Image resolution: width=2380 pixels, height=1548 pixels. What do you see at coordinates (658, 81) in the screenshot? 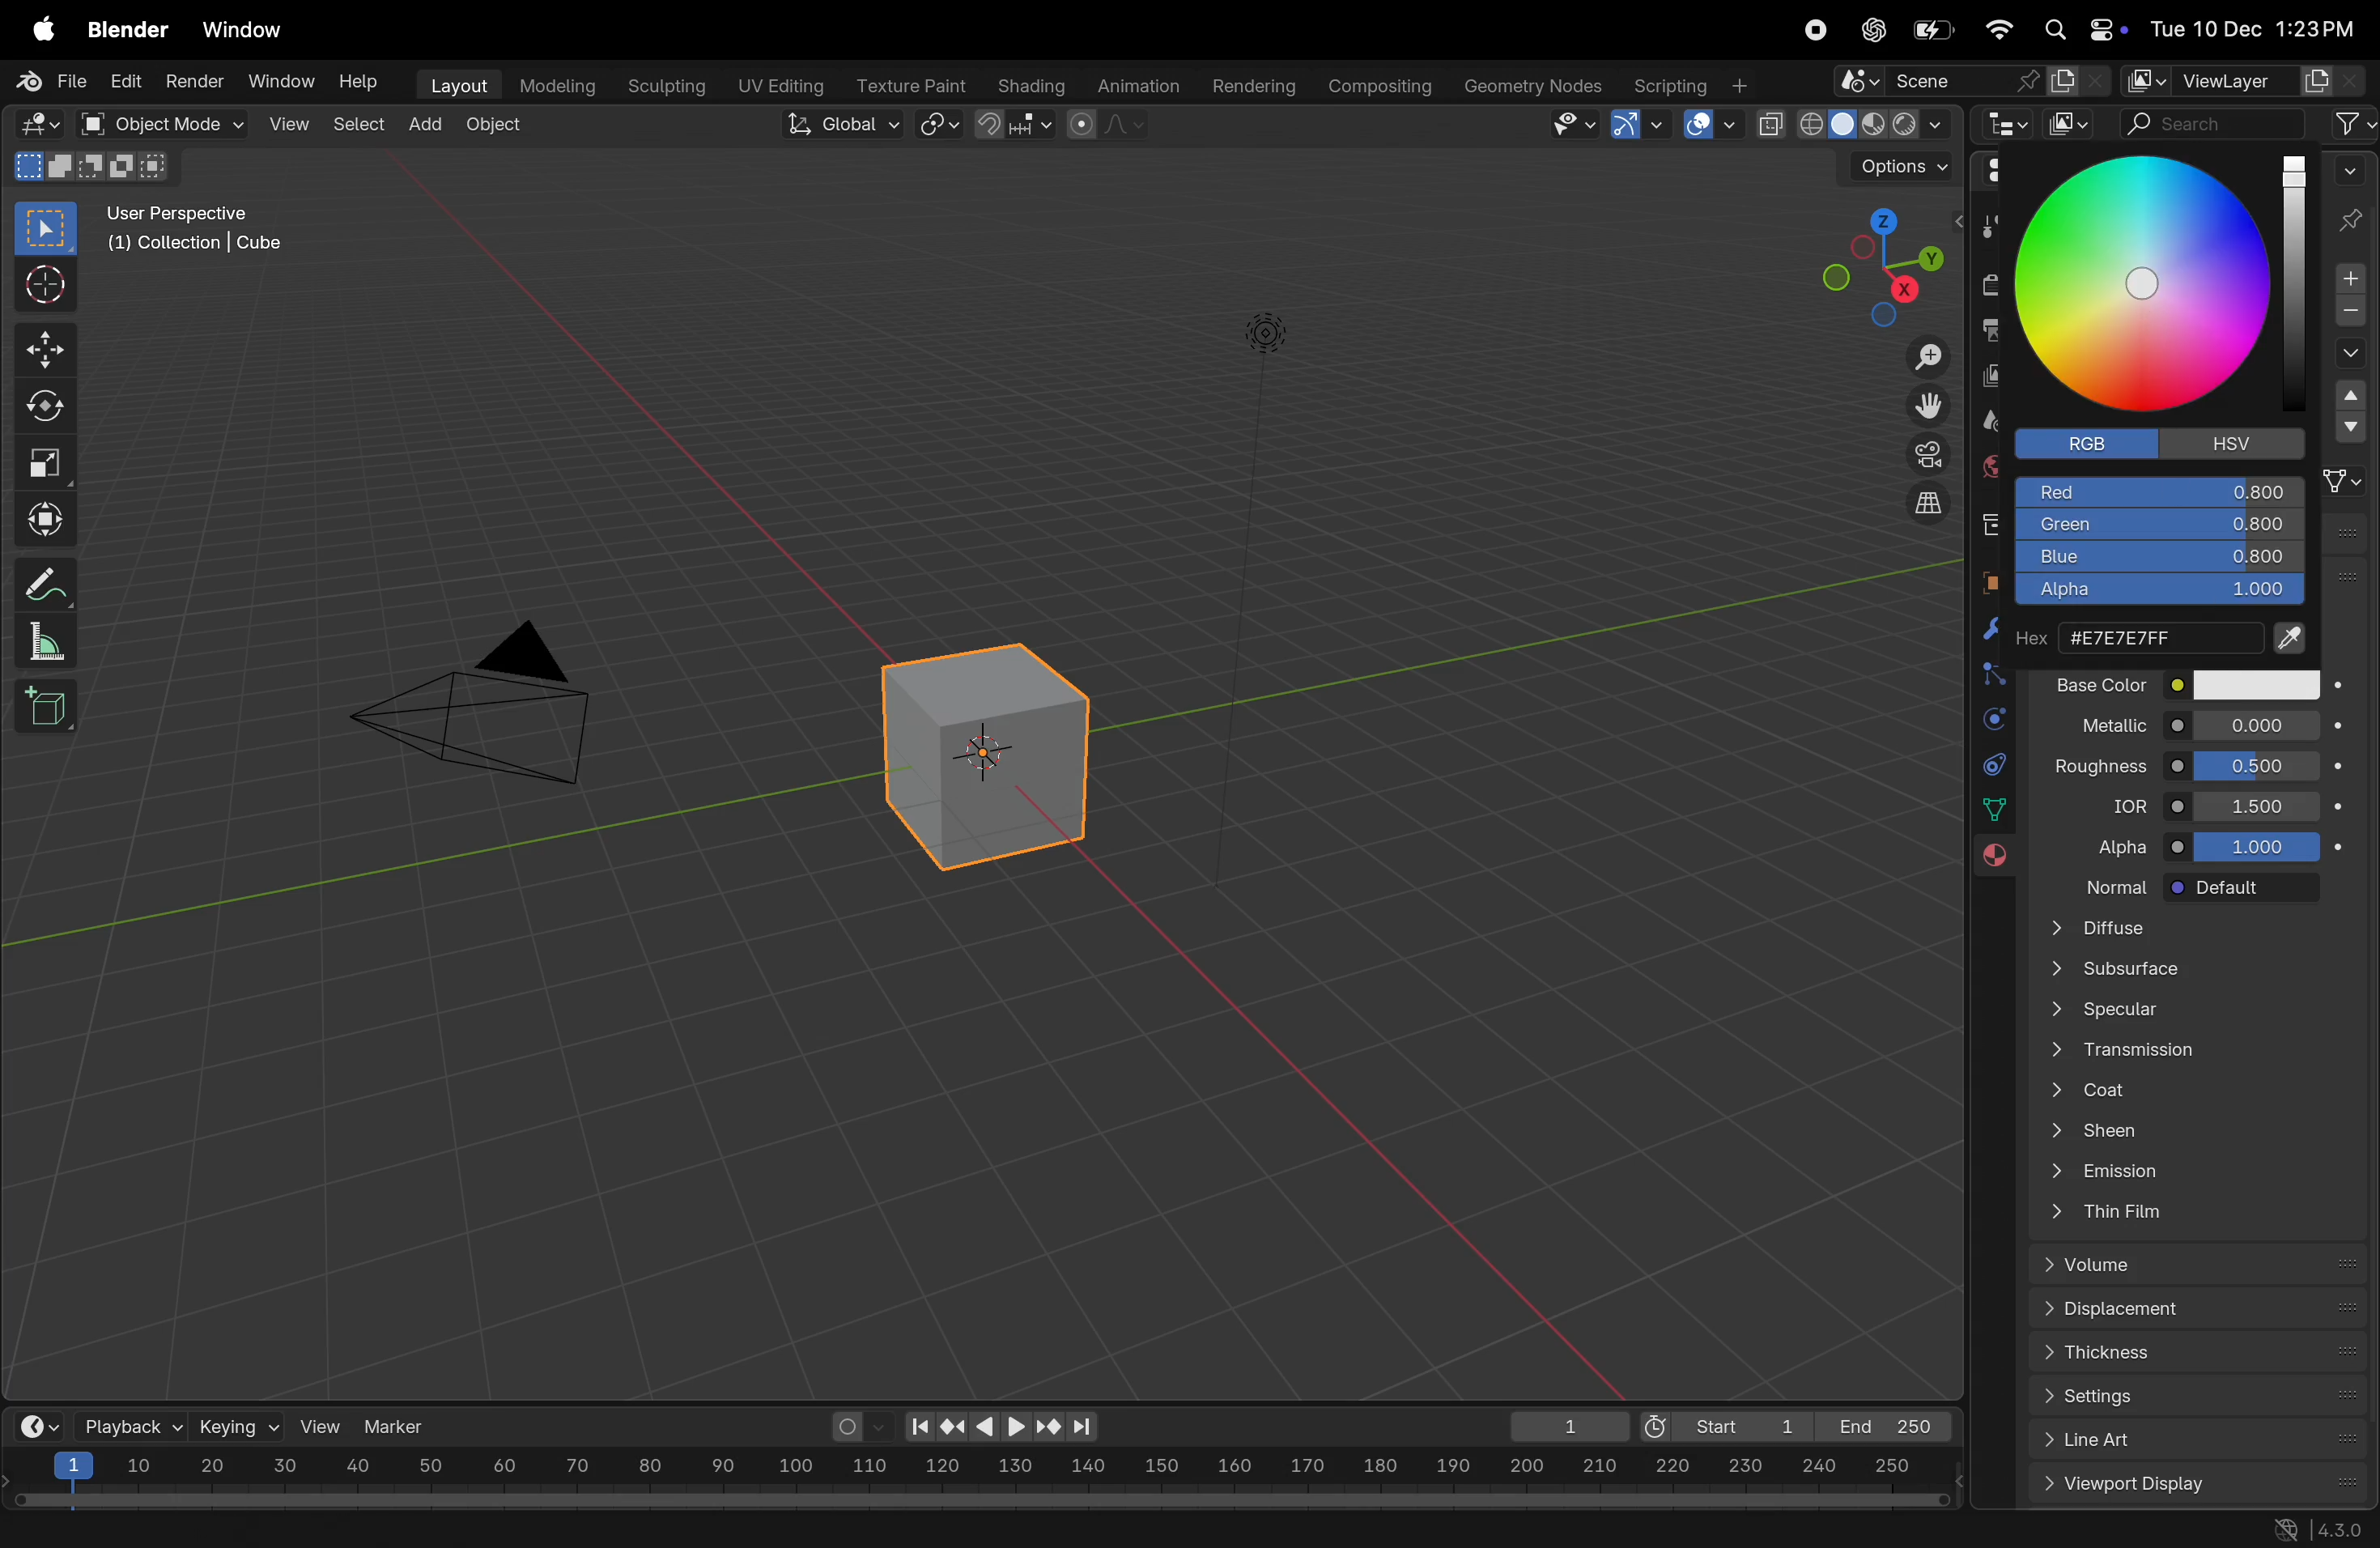
I see `Sculpting` at bounding box center [658, 81].